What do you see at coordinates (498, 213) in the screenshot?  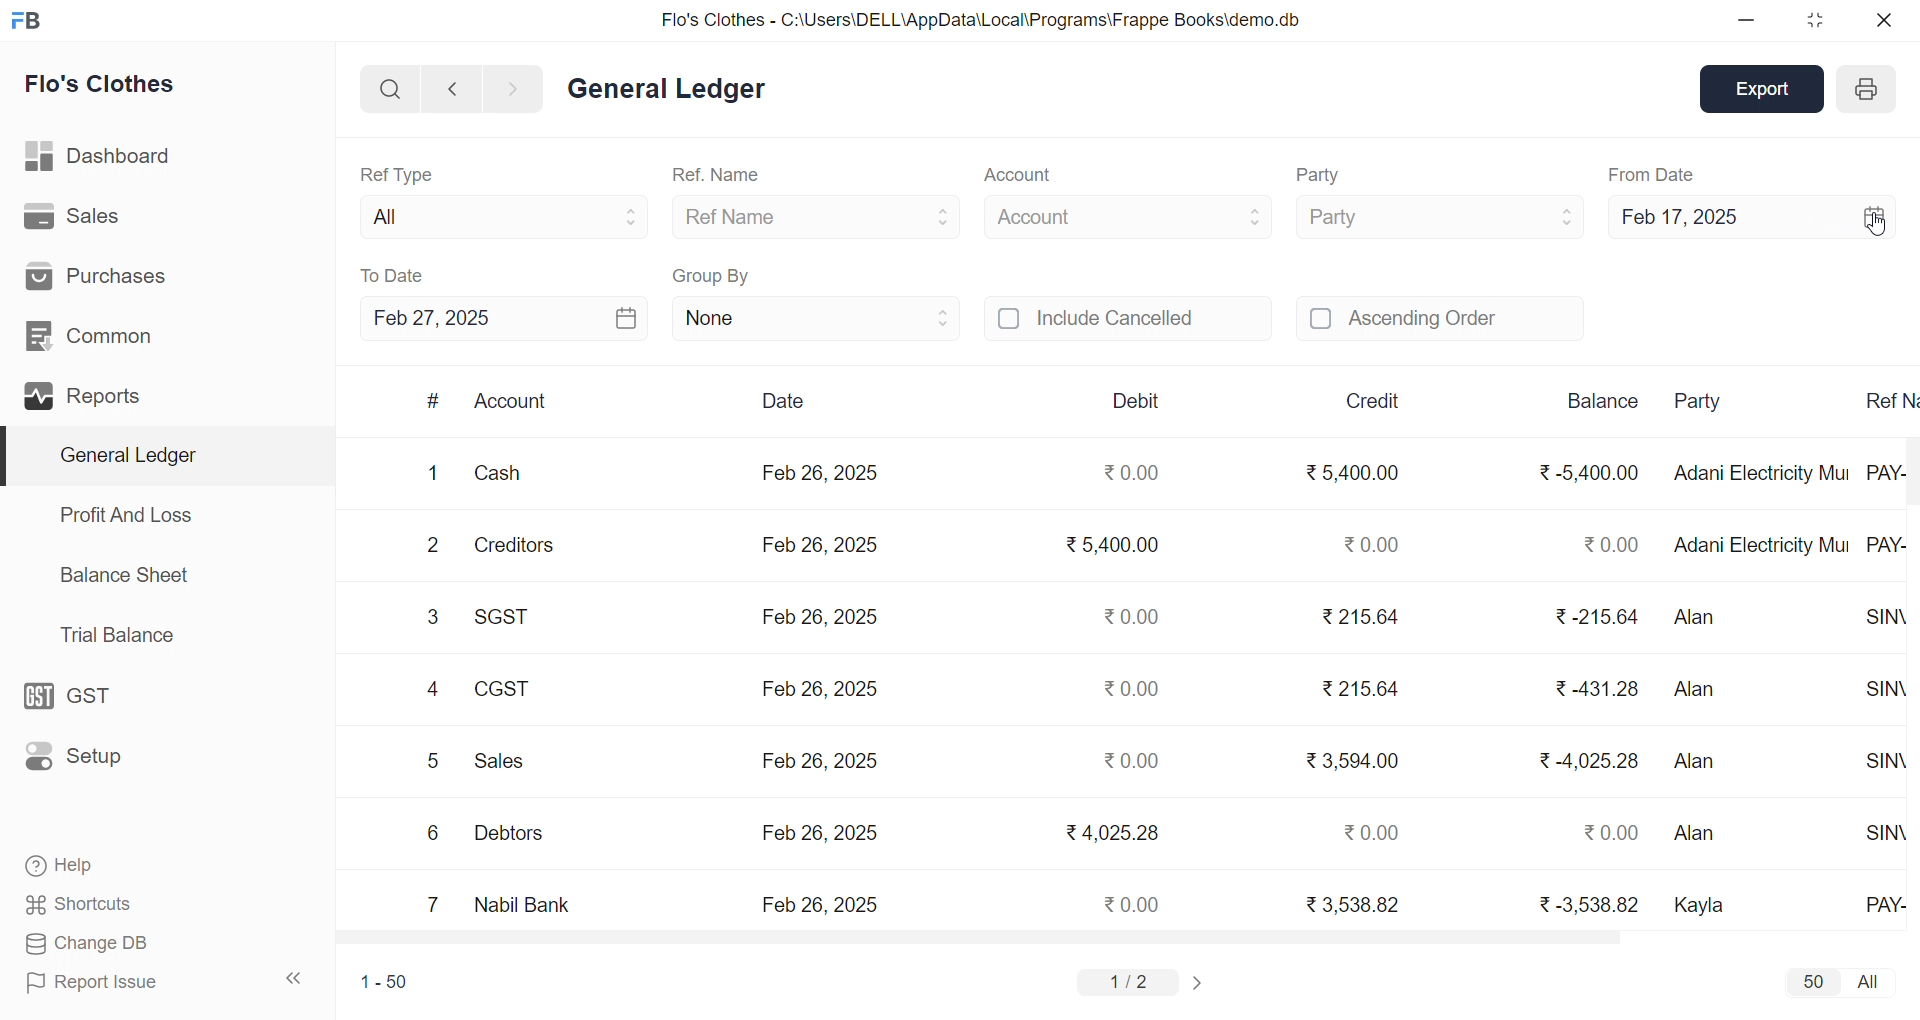 I see `All` at bounding box center [498, 213].